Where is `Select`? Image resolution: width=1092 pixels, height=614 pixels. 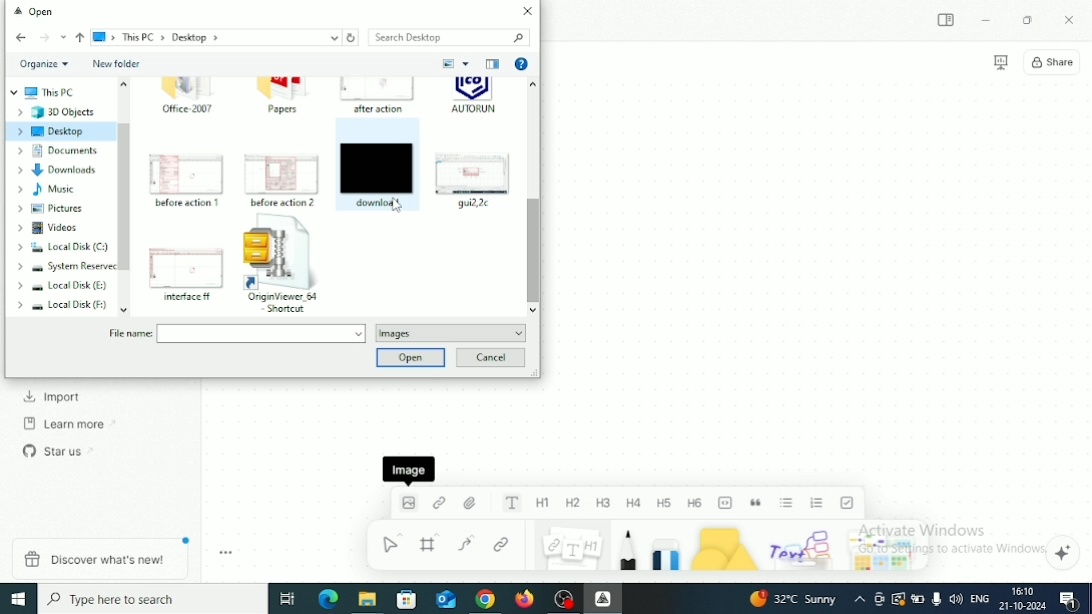 Select is located at coordinates (390, 543).